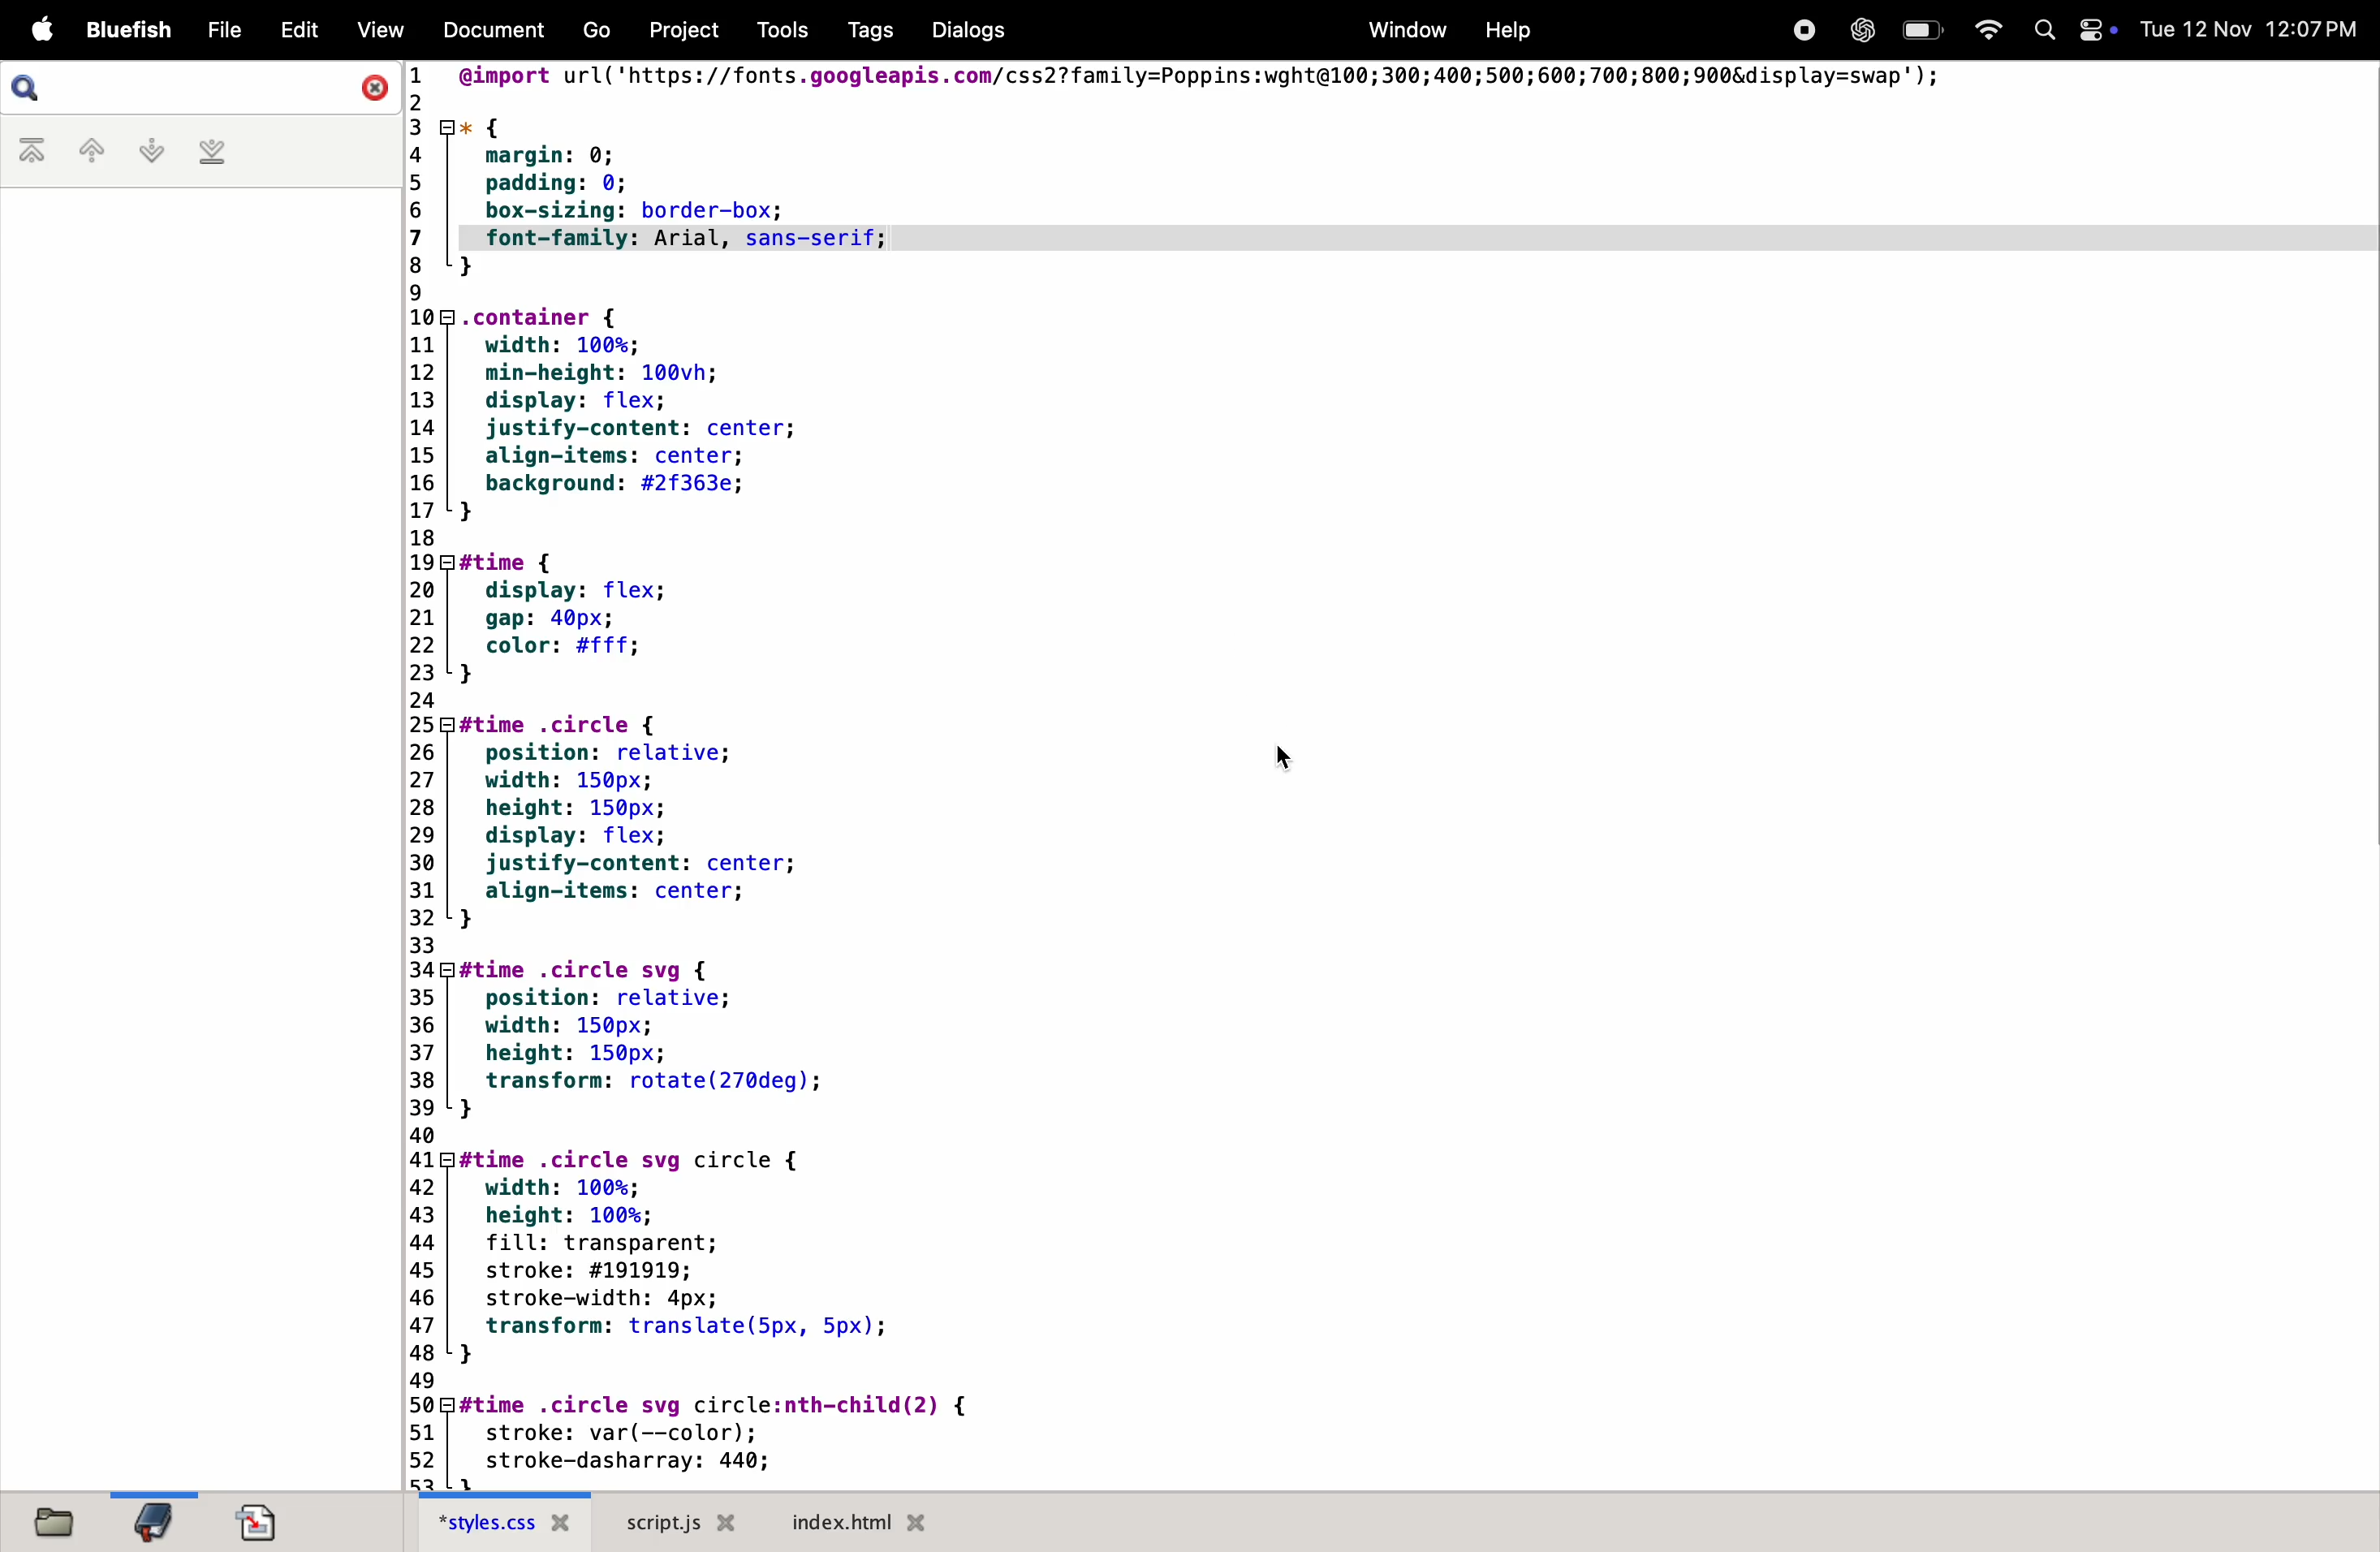  What do you see at coordinates (2251, 30) in the screenshot?
I see `Tue 12 Nov 12:07PM` at bounding box center [2251, 30].